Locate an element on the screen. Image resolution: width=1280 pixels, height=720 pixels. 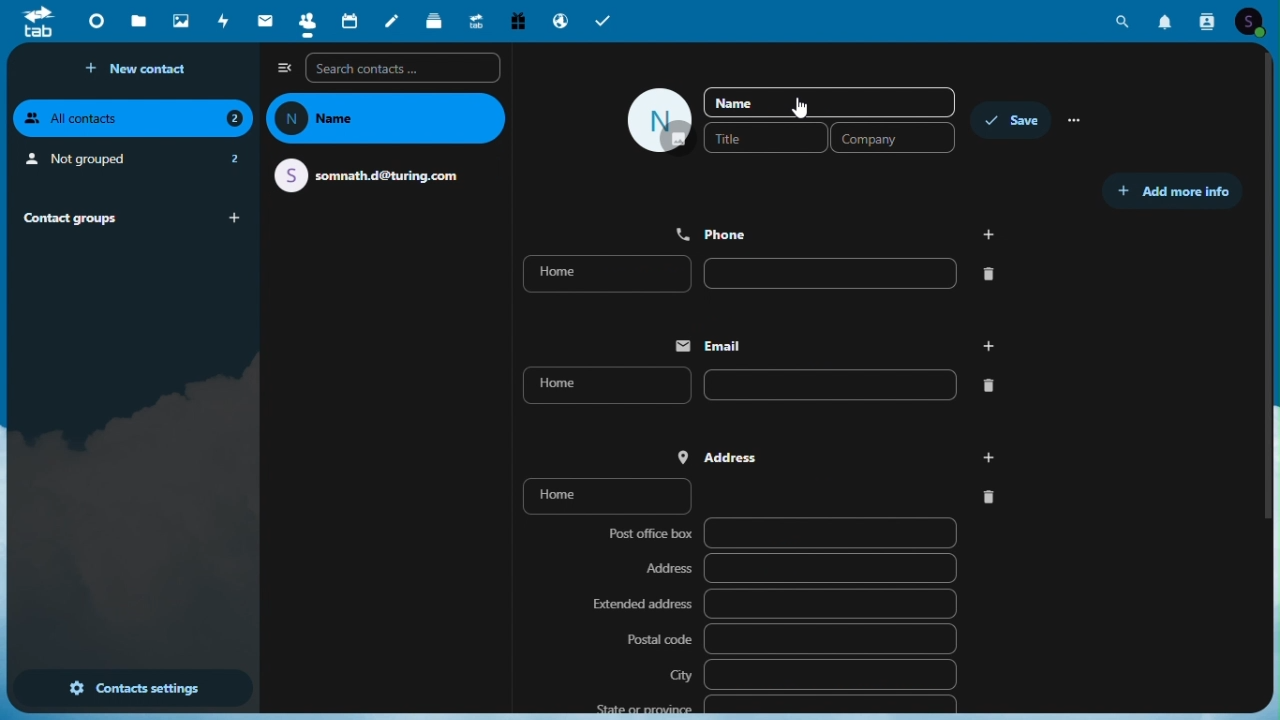
Contact settings is located at coordinates (131, 690).